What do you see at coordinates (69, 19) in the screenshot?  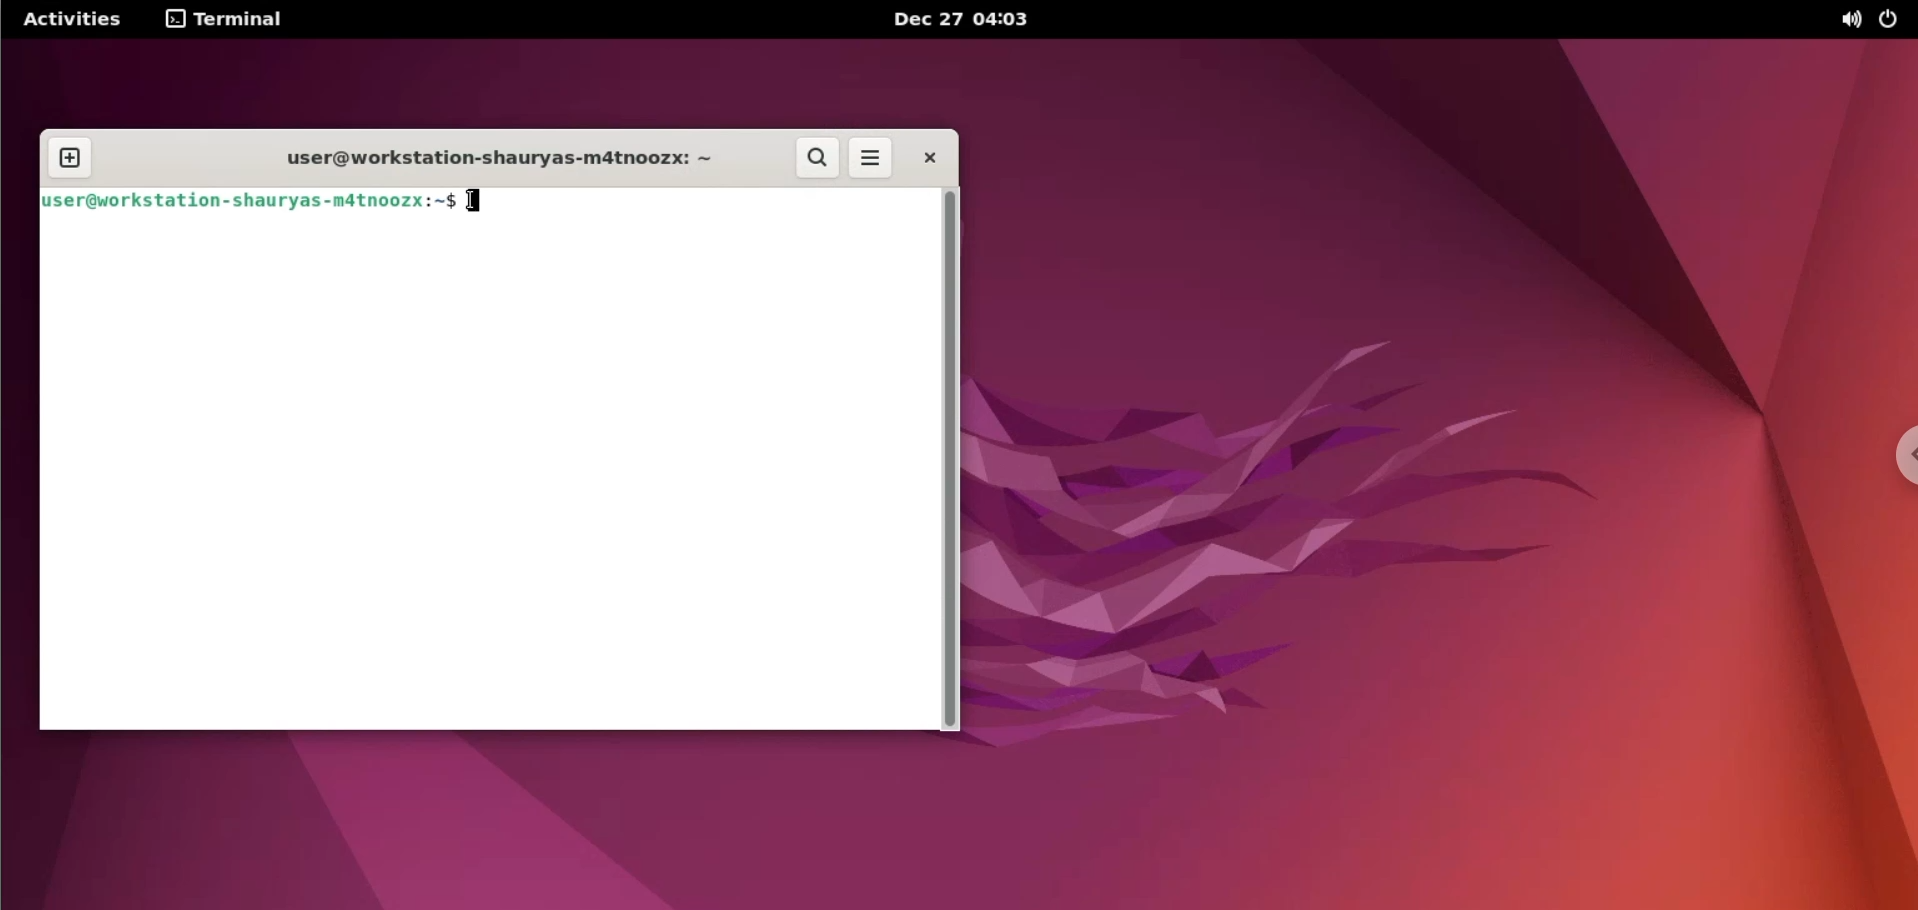 I see `Activities` at bounding box center [69, 19].